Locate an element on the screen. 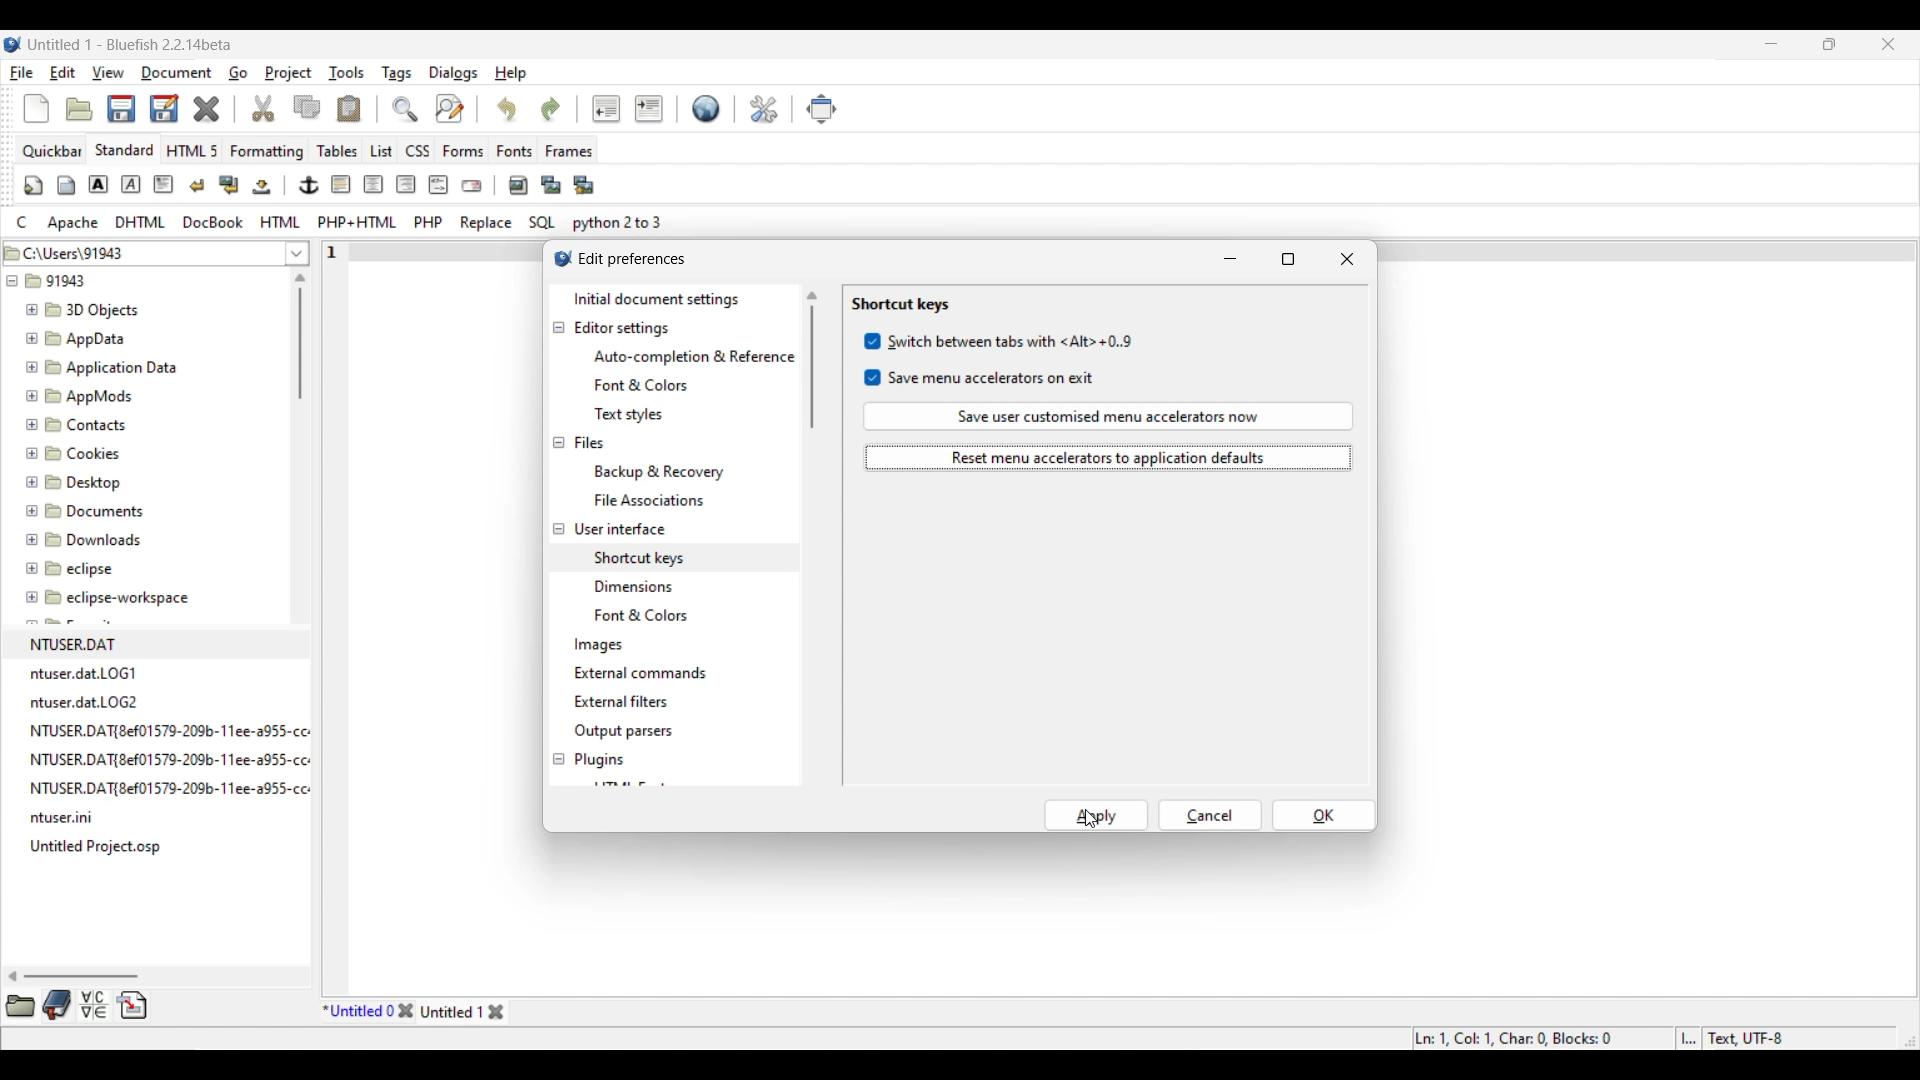 Image resolution: width=1920 pixels, height=1080 pixels. untitled project.osp is located at coordinates (100, 846).